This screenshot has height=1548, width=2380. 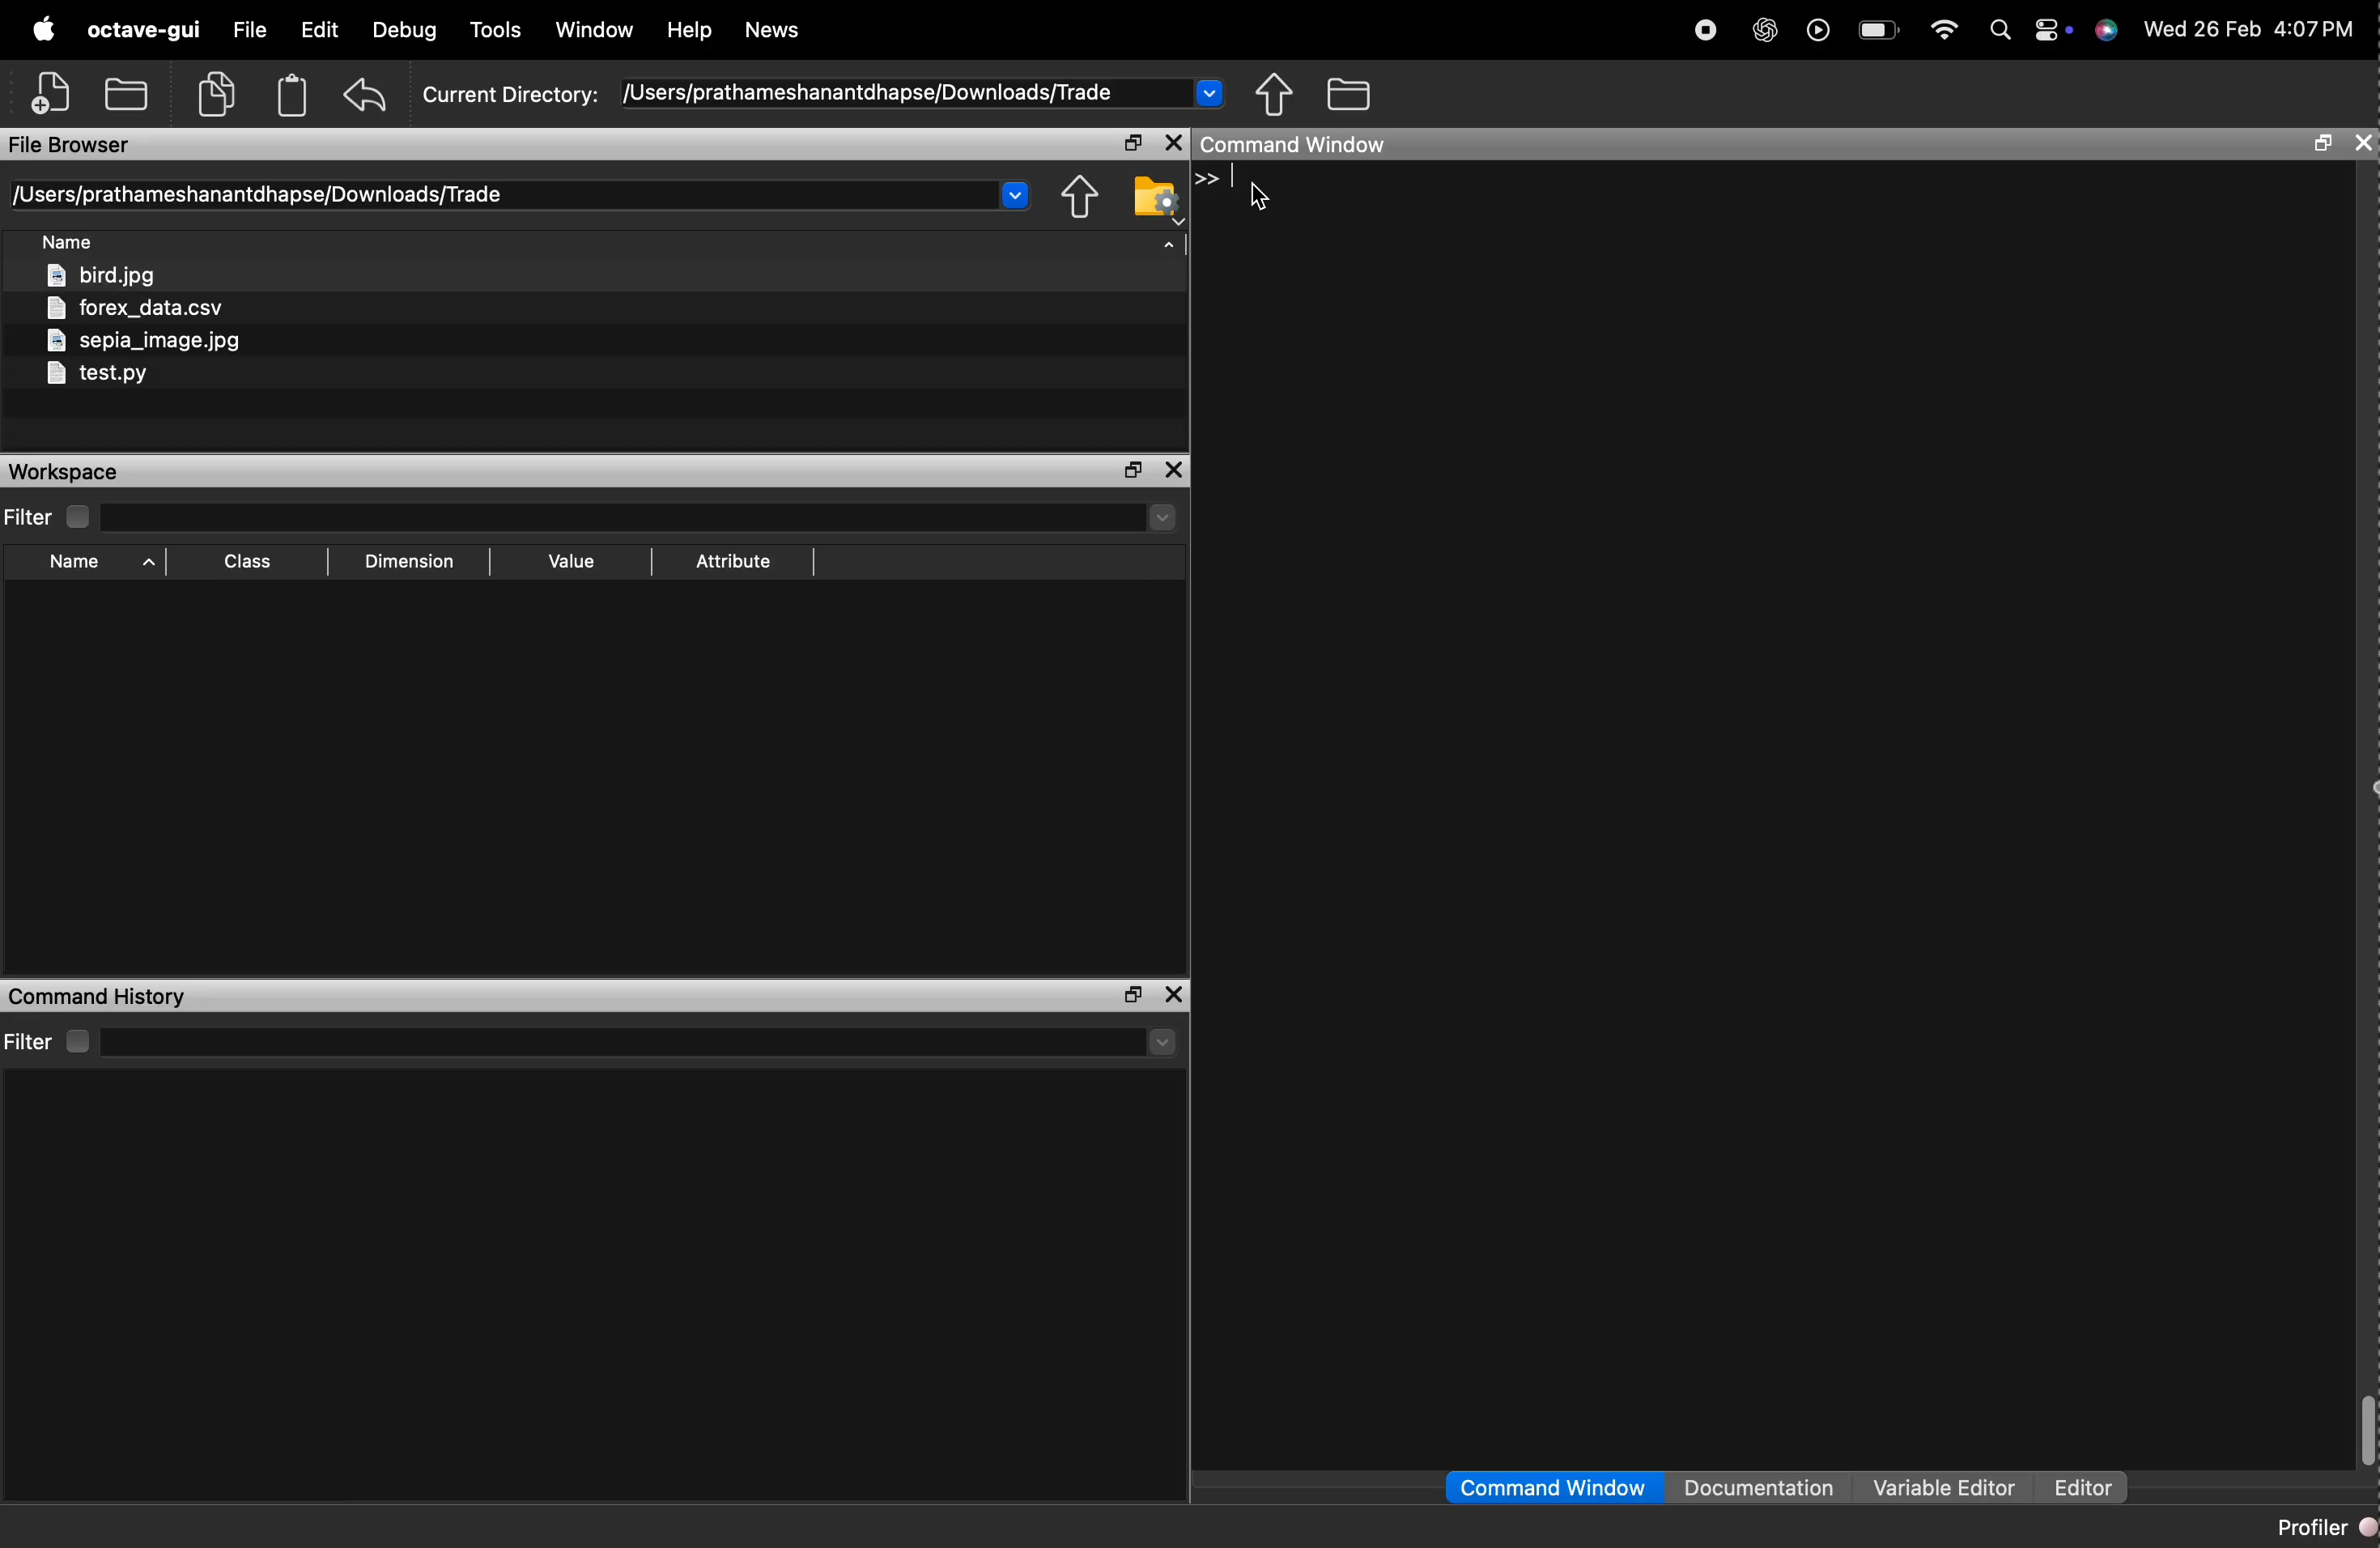 I want to click on add folder, so click(x=125, y=95).